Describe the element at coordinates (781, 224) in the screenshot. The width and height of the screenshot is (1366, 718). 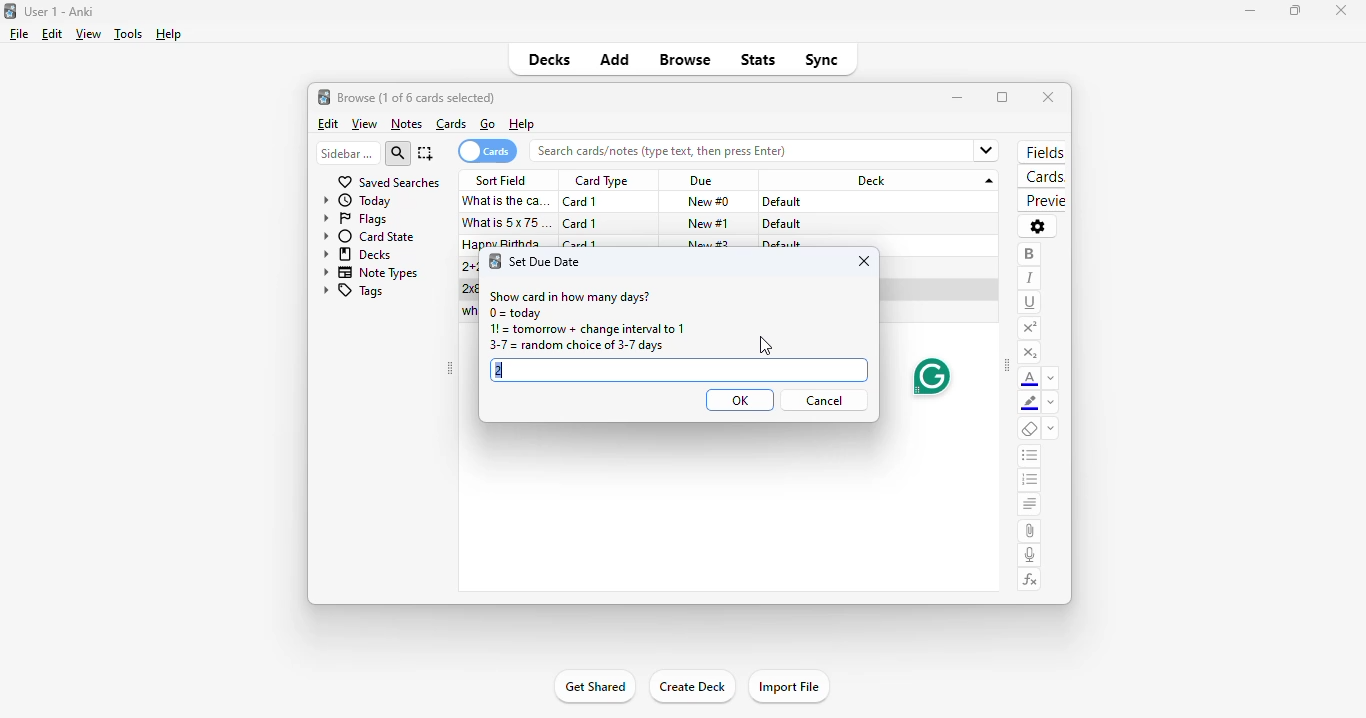
I see `default` at that location.